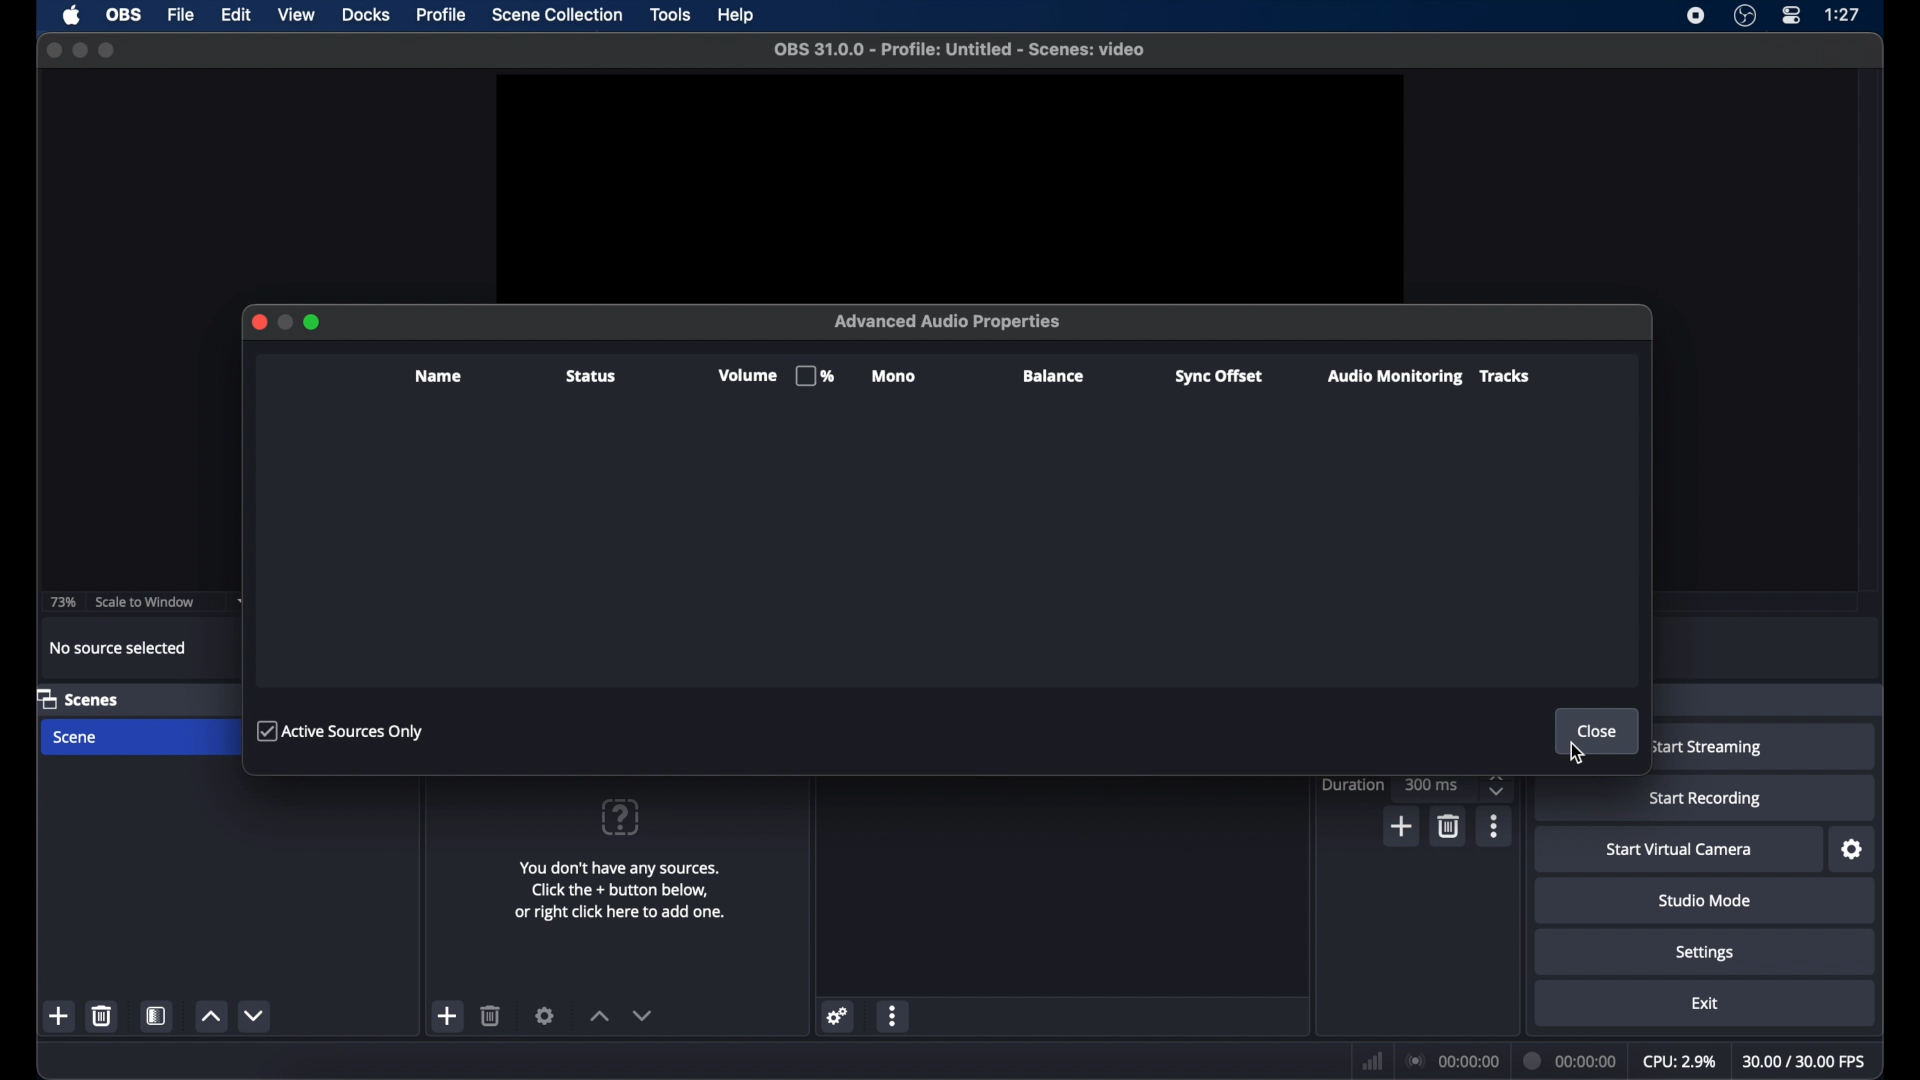  What do you see at coordinates (254, 323) in the screenshot?
I see `` at bounding box center [254, 323].